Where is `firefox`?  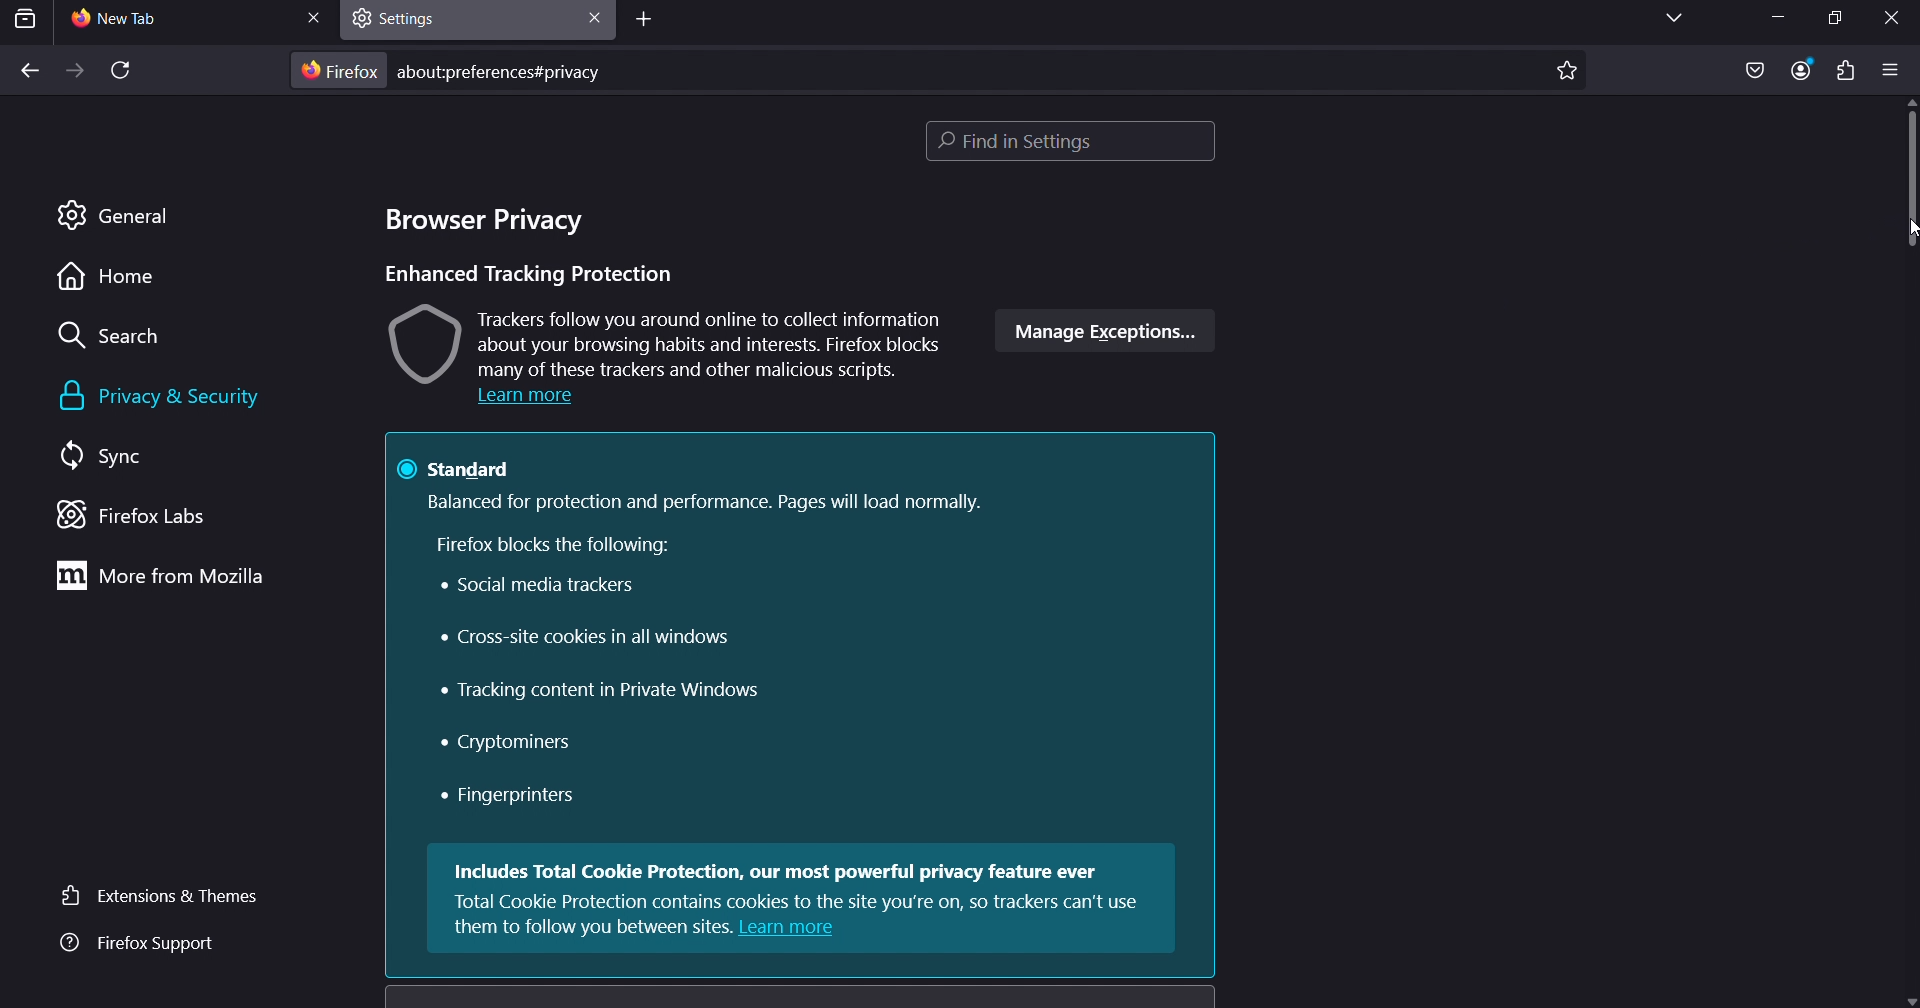
firefox is located at coordinates (340, 71).